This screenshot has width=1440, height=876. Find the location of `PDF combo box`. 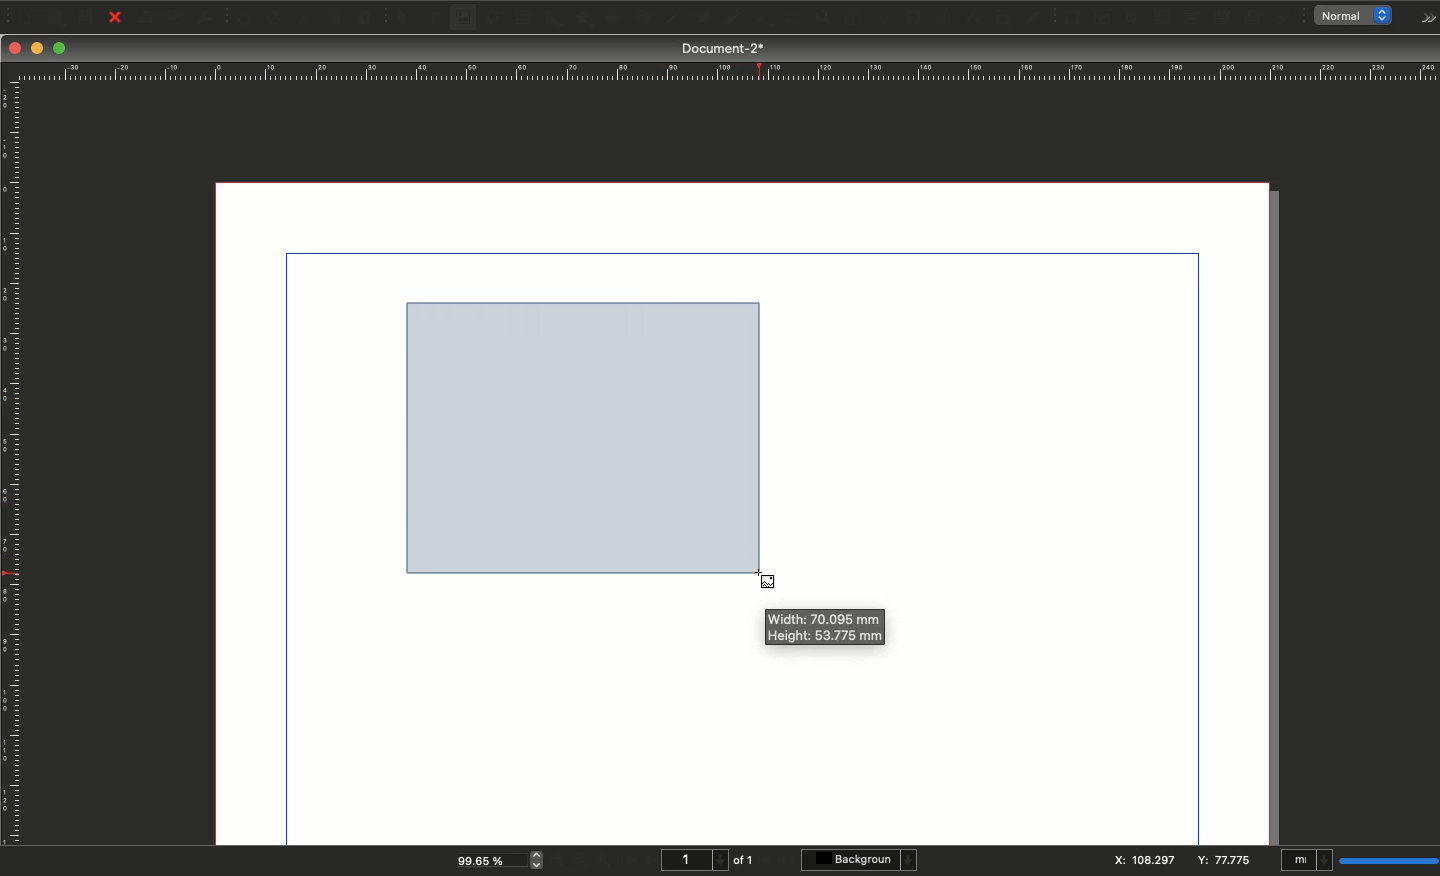

PDF combo box is located at coordinates (1190, 18).